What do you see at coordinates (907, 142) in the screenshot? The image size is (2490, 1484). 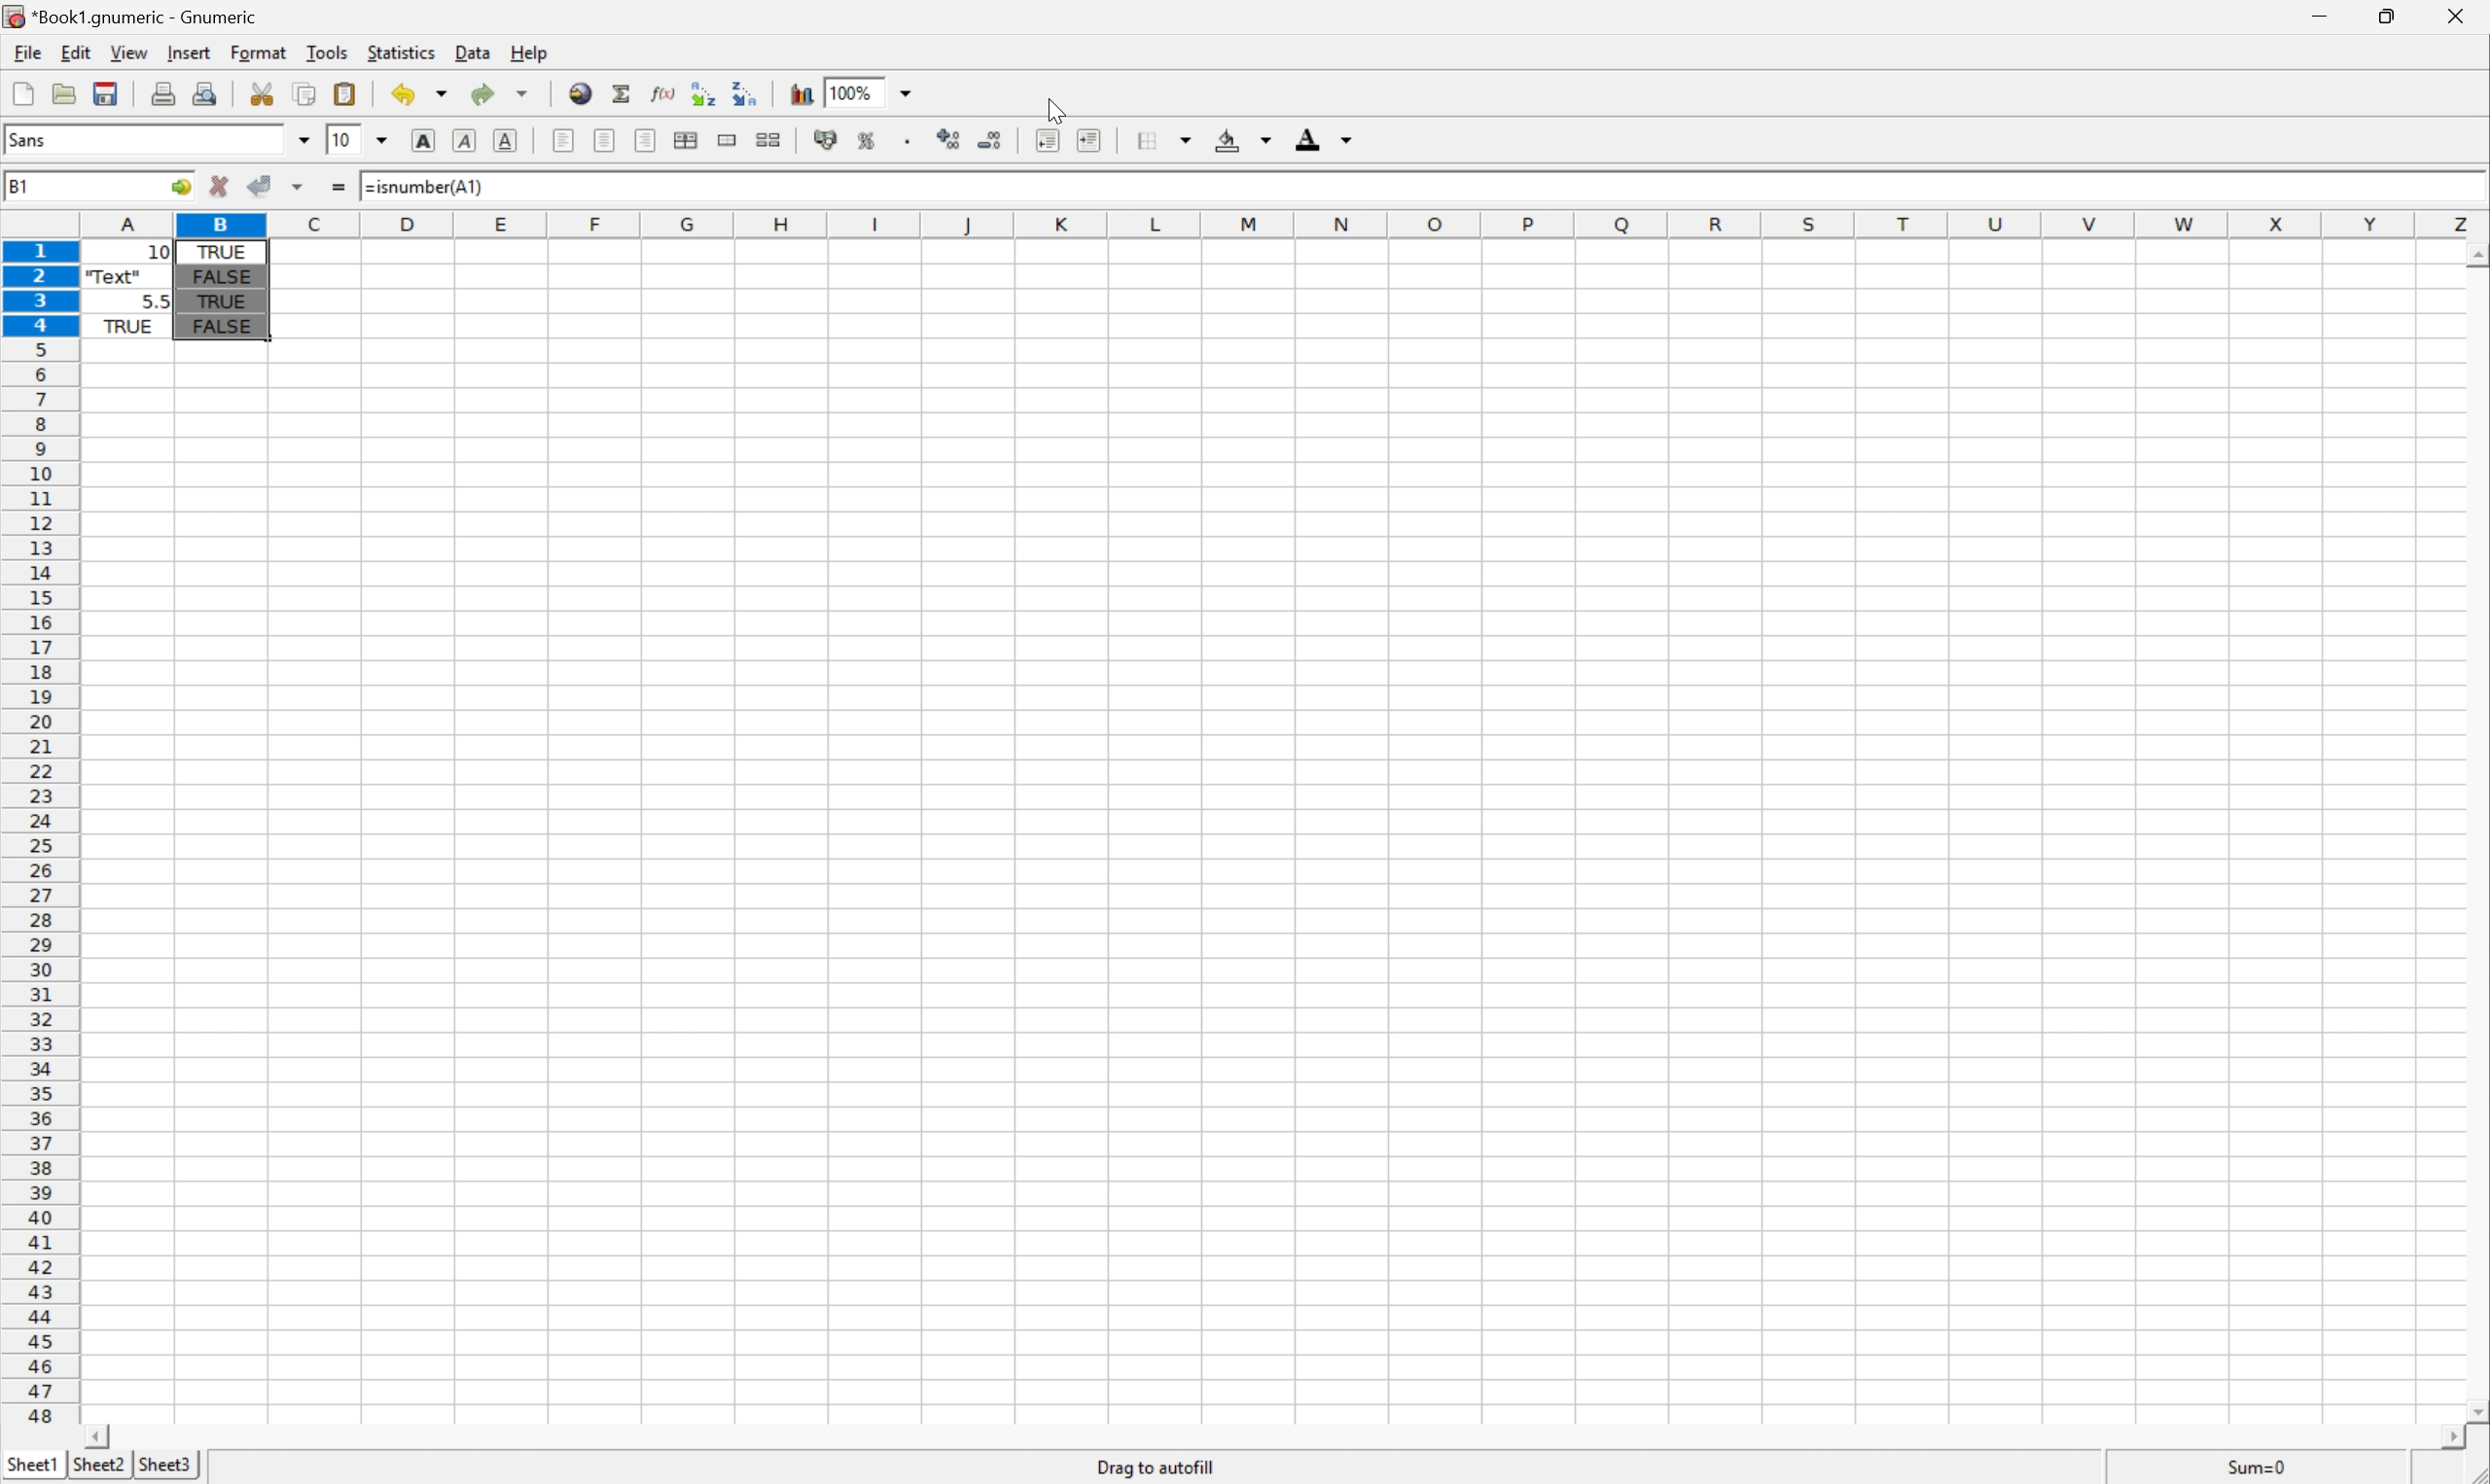 I see `Set the format of the selected cells to include a thousands separator` at bounding box center [907, 142].